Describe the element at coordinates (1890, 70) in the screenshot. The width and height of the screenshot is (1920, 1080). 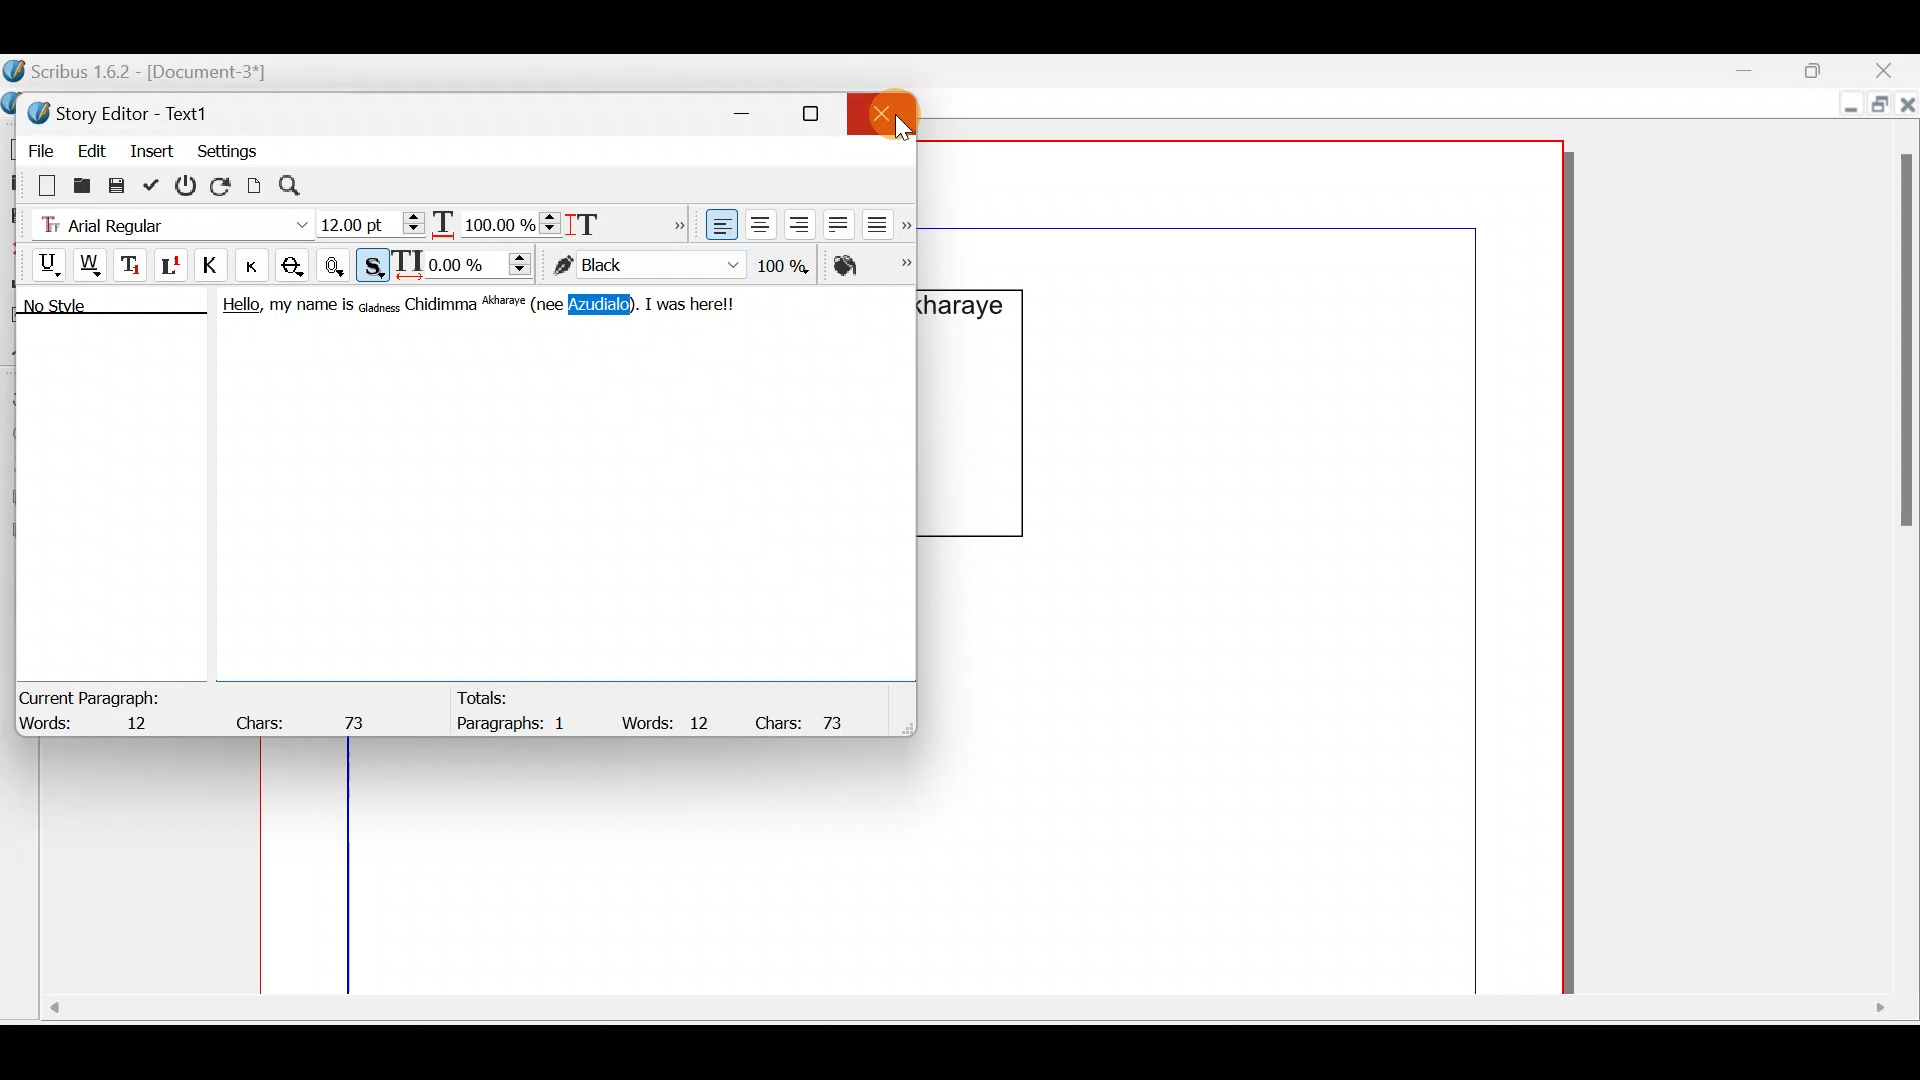
I see `Close` at that location.